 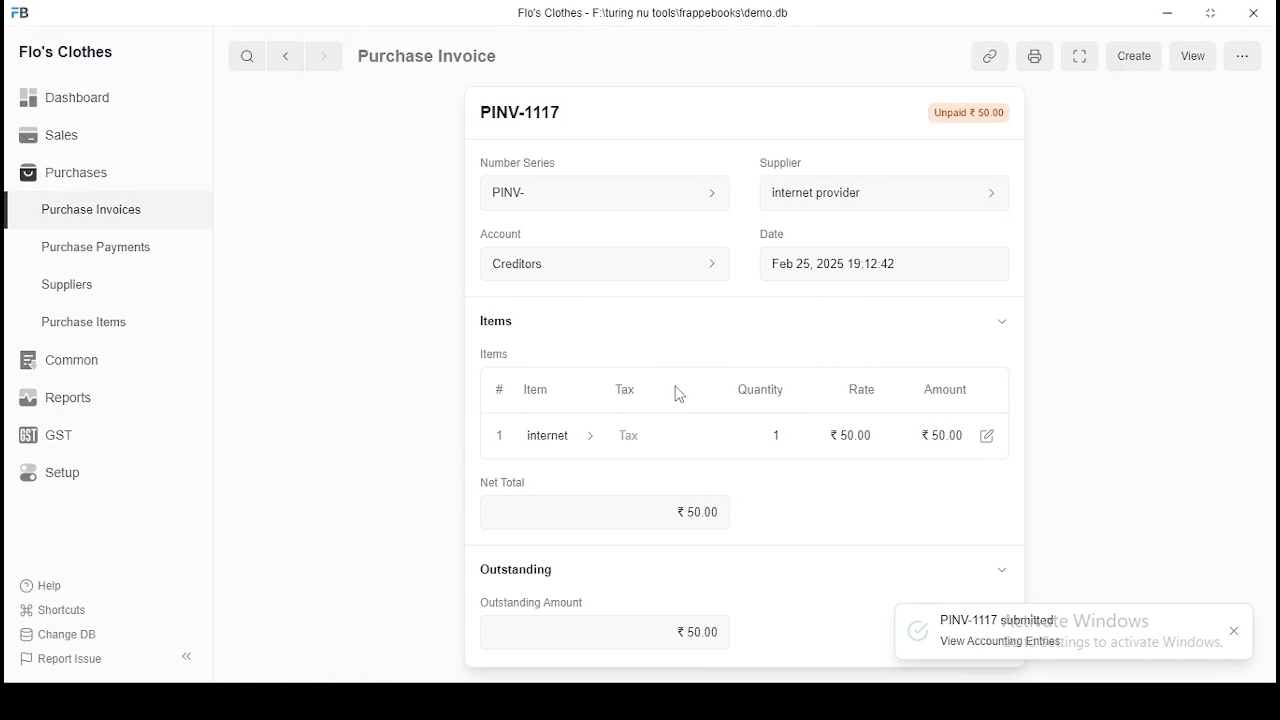 I want to click on account, so click(x=604, y=265).